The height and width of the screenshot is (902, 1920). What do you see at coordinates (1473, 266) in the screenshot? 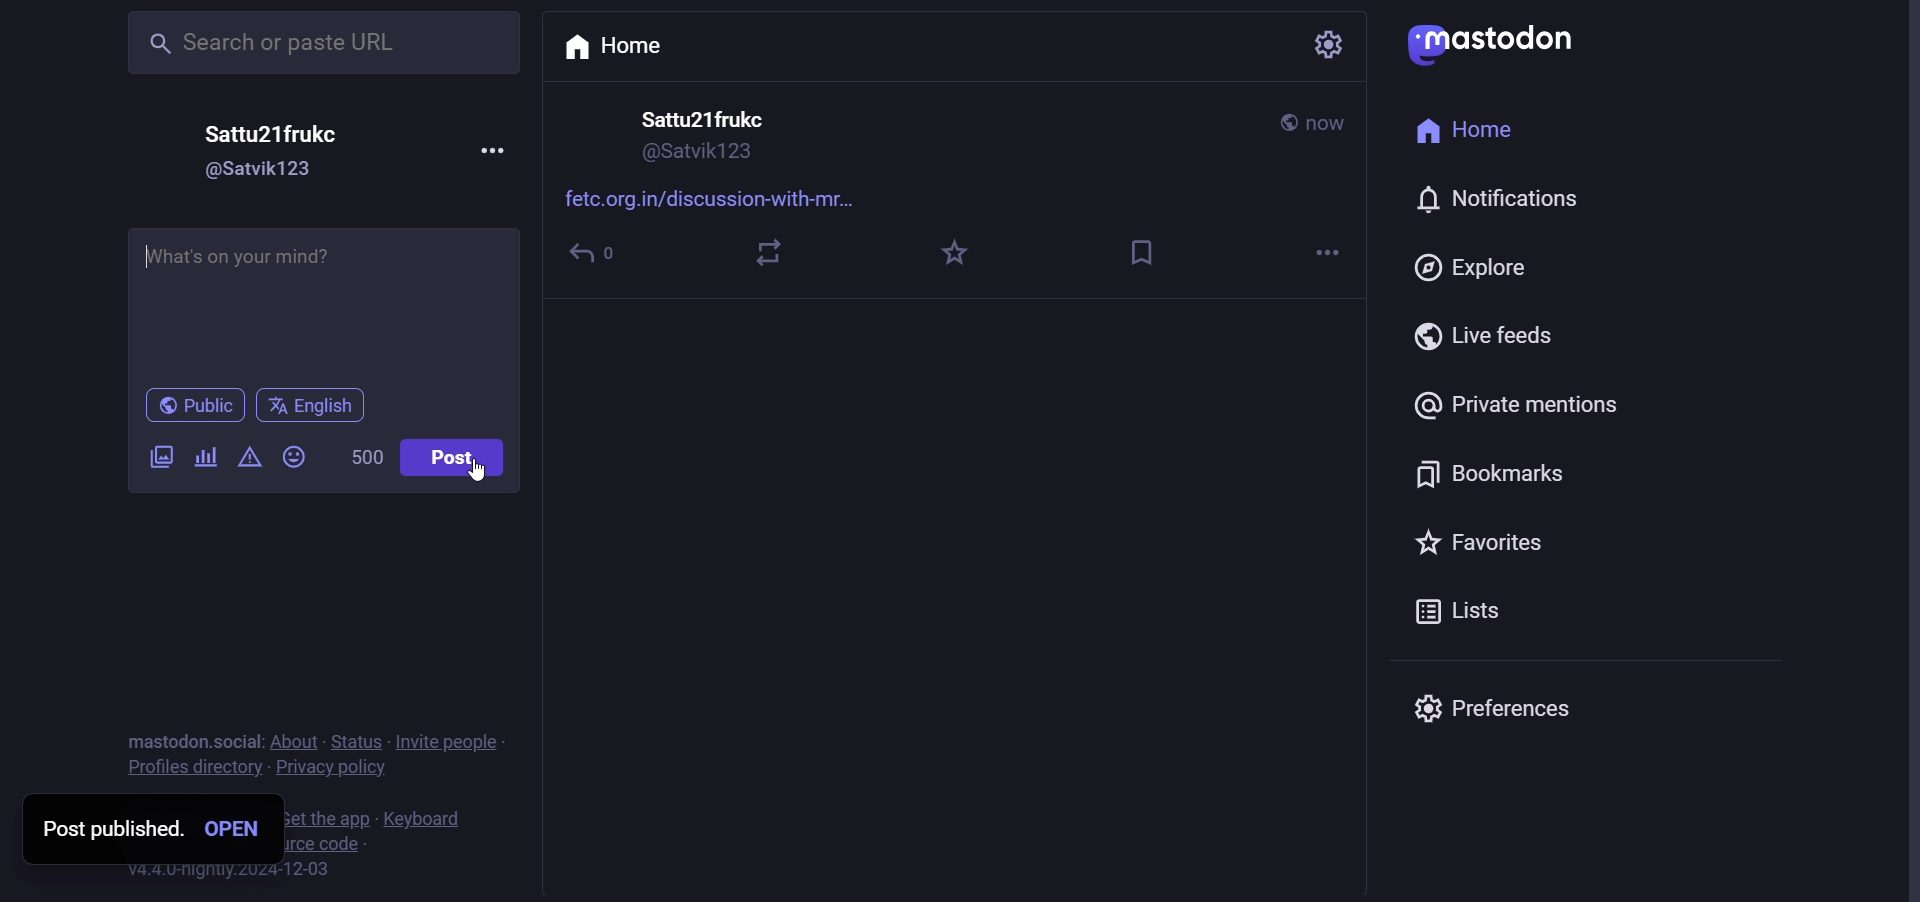
I see `explore` at bounding box center [1473, 266].